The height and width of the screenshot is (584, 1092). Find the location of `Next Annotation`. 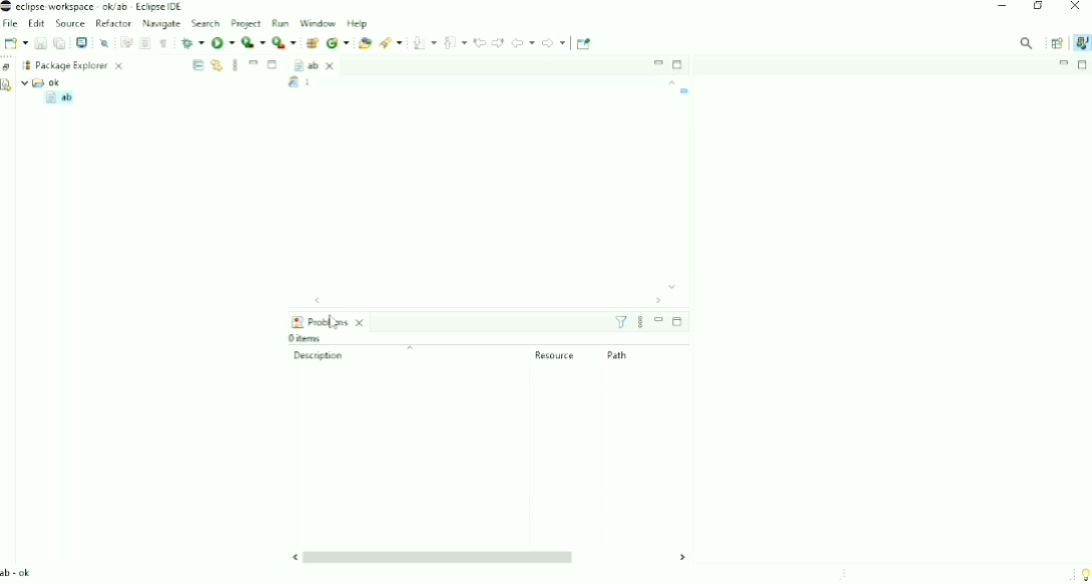

Next Annotation is located at coordinates (424, 43).